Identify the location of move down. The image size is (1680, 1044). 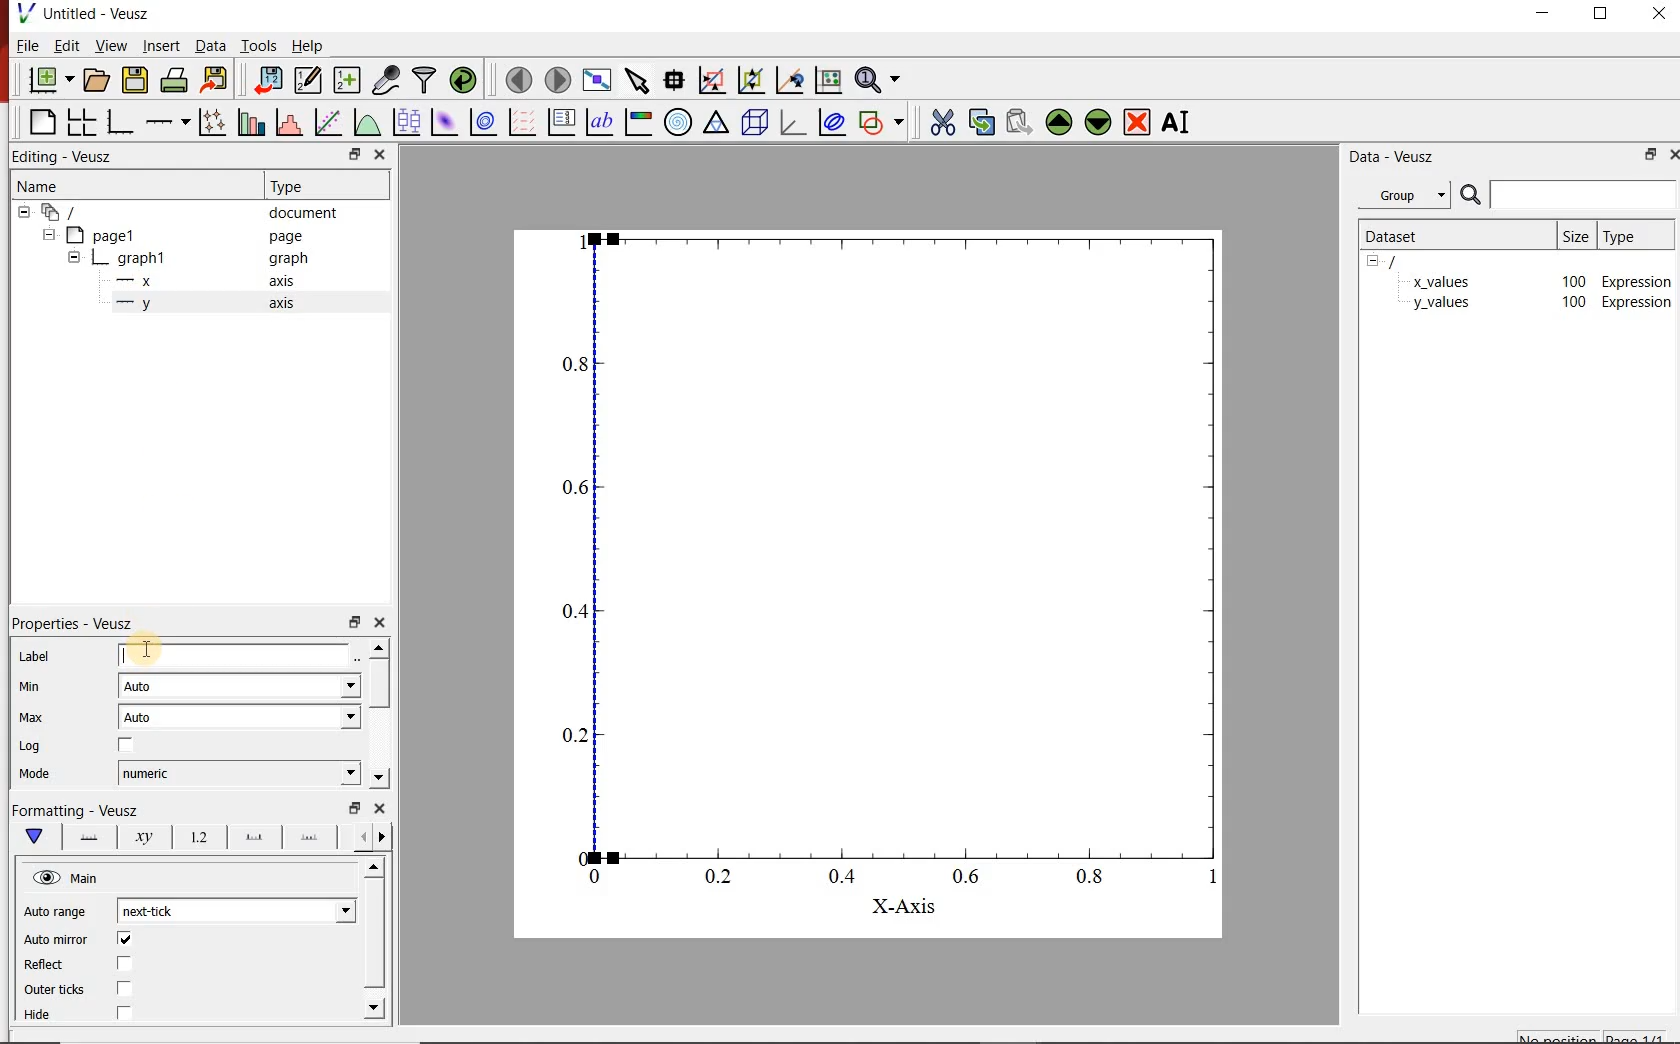
(374, 1010).